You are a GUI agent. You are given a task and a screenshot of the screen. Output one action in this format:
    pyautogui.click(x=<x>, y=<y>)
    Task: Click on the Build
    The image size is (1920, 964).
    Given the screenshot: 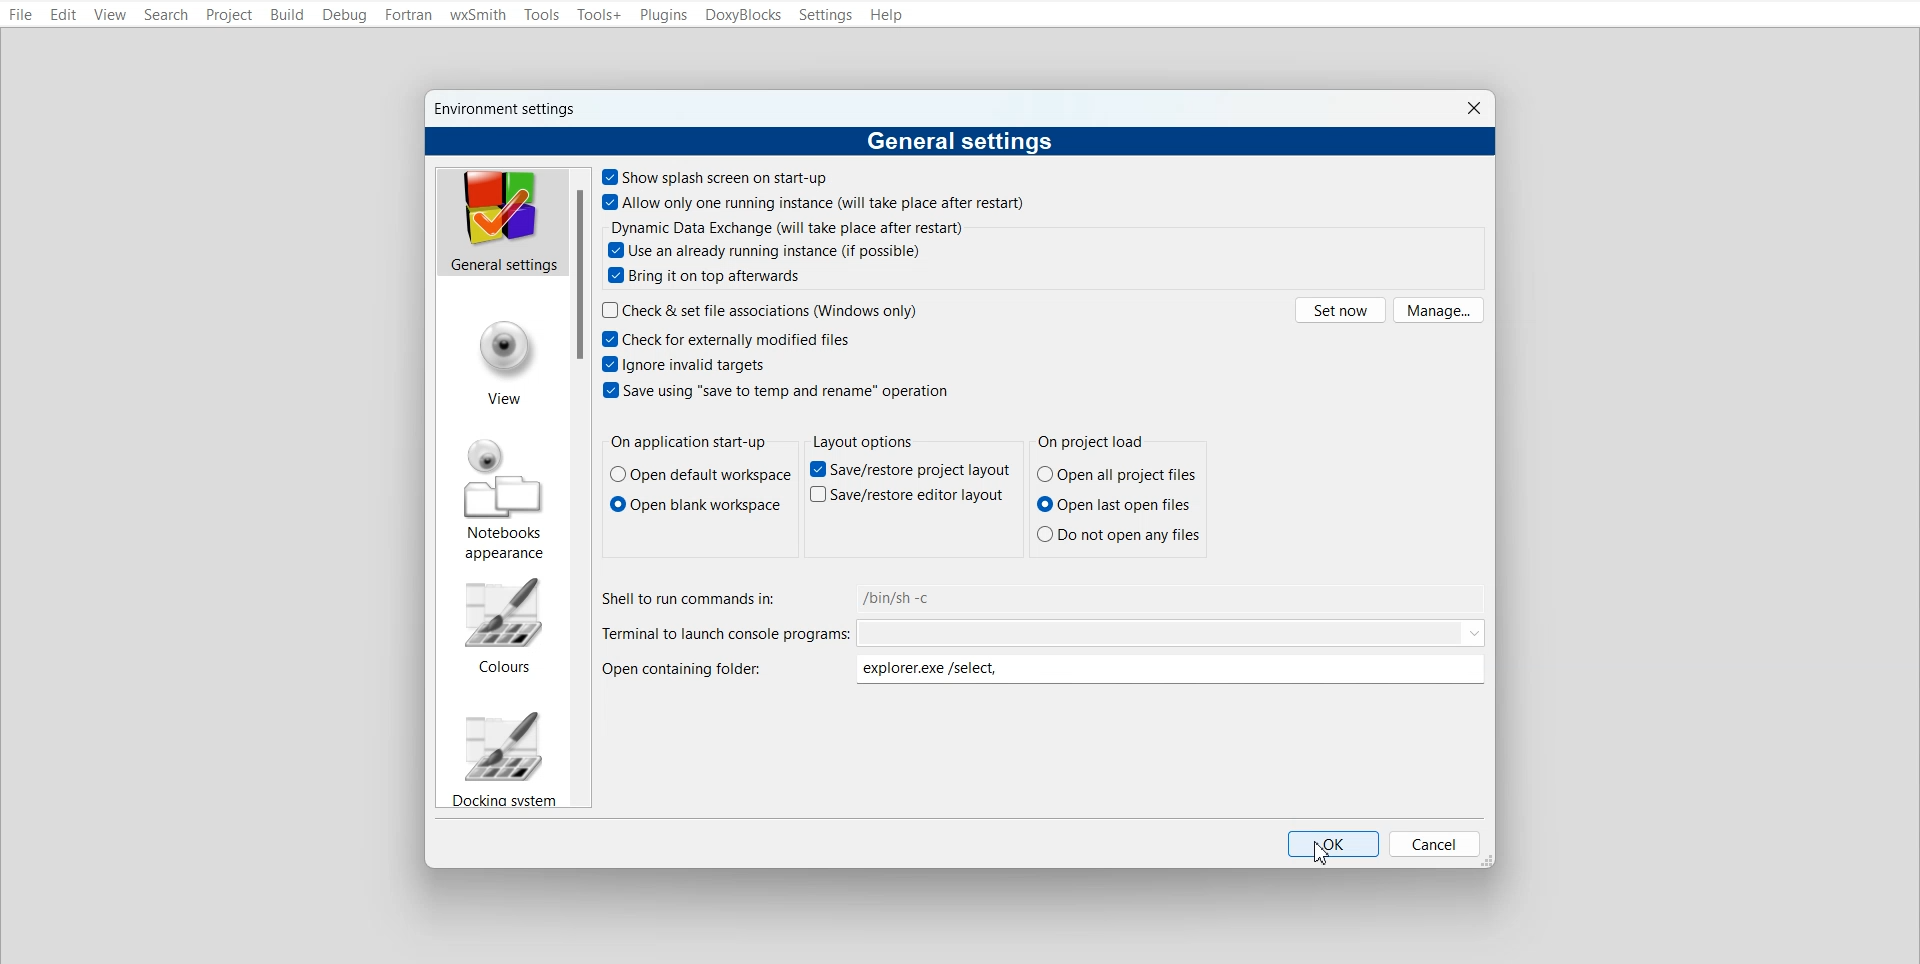 What is the action you would take?
    pyautogui.click(x=286, y=14)
    